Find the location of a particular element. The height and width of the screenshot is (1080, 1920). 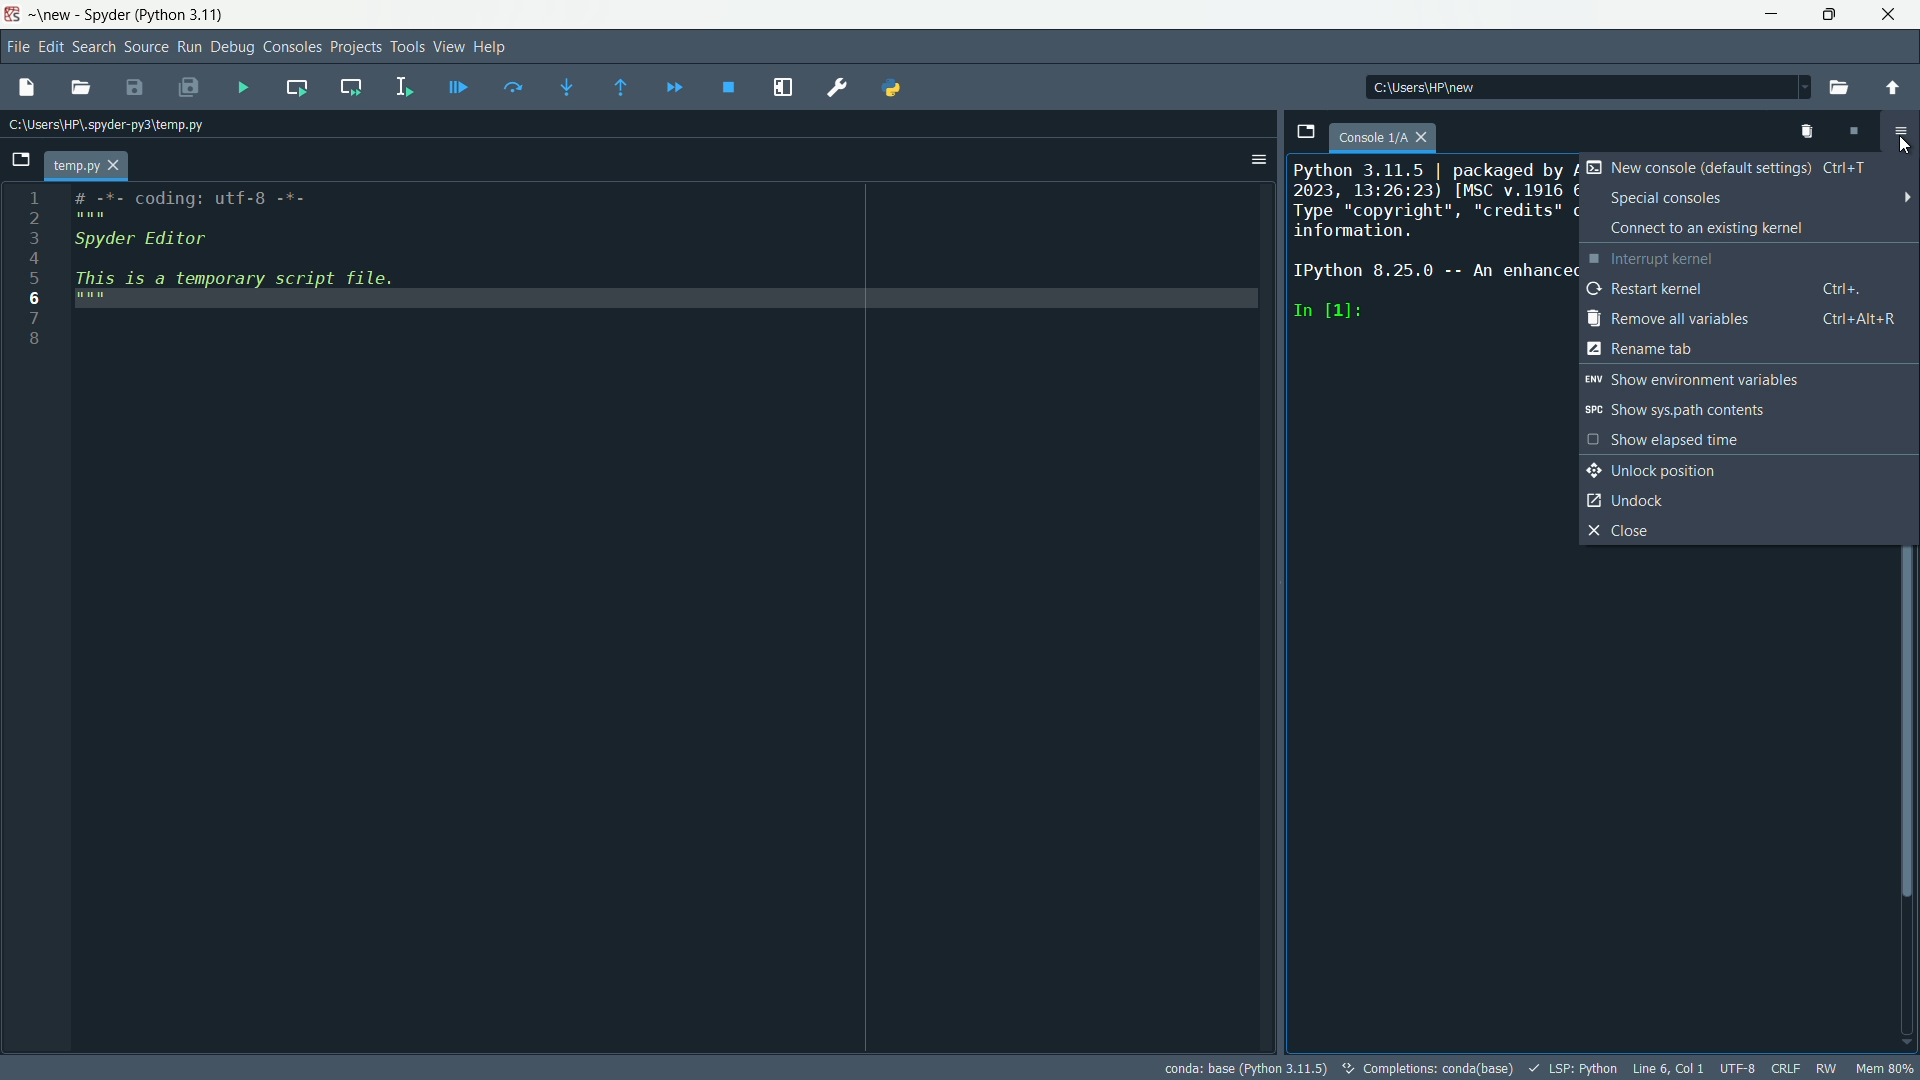

PYTHONPATH manager is located at coordinates (894, 87).